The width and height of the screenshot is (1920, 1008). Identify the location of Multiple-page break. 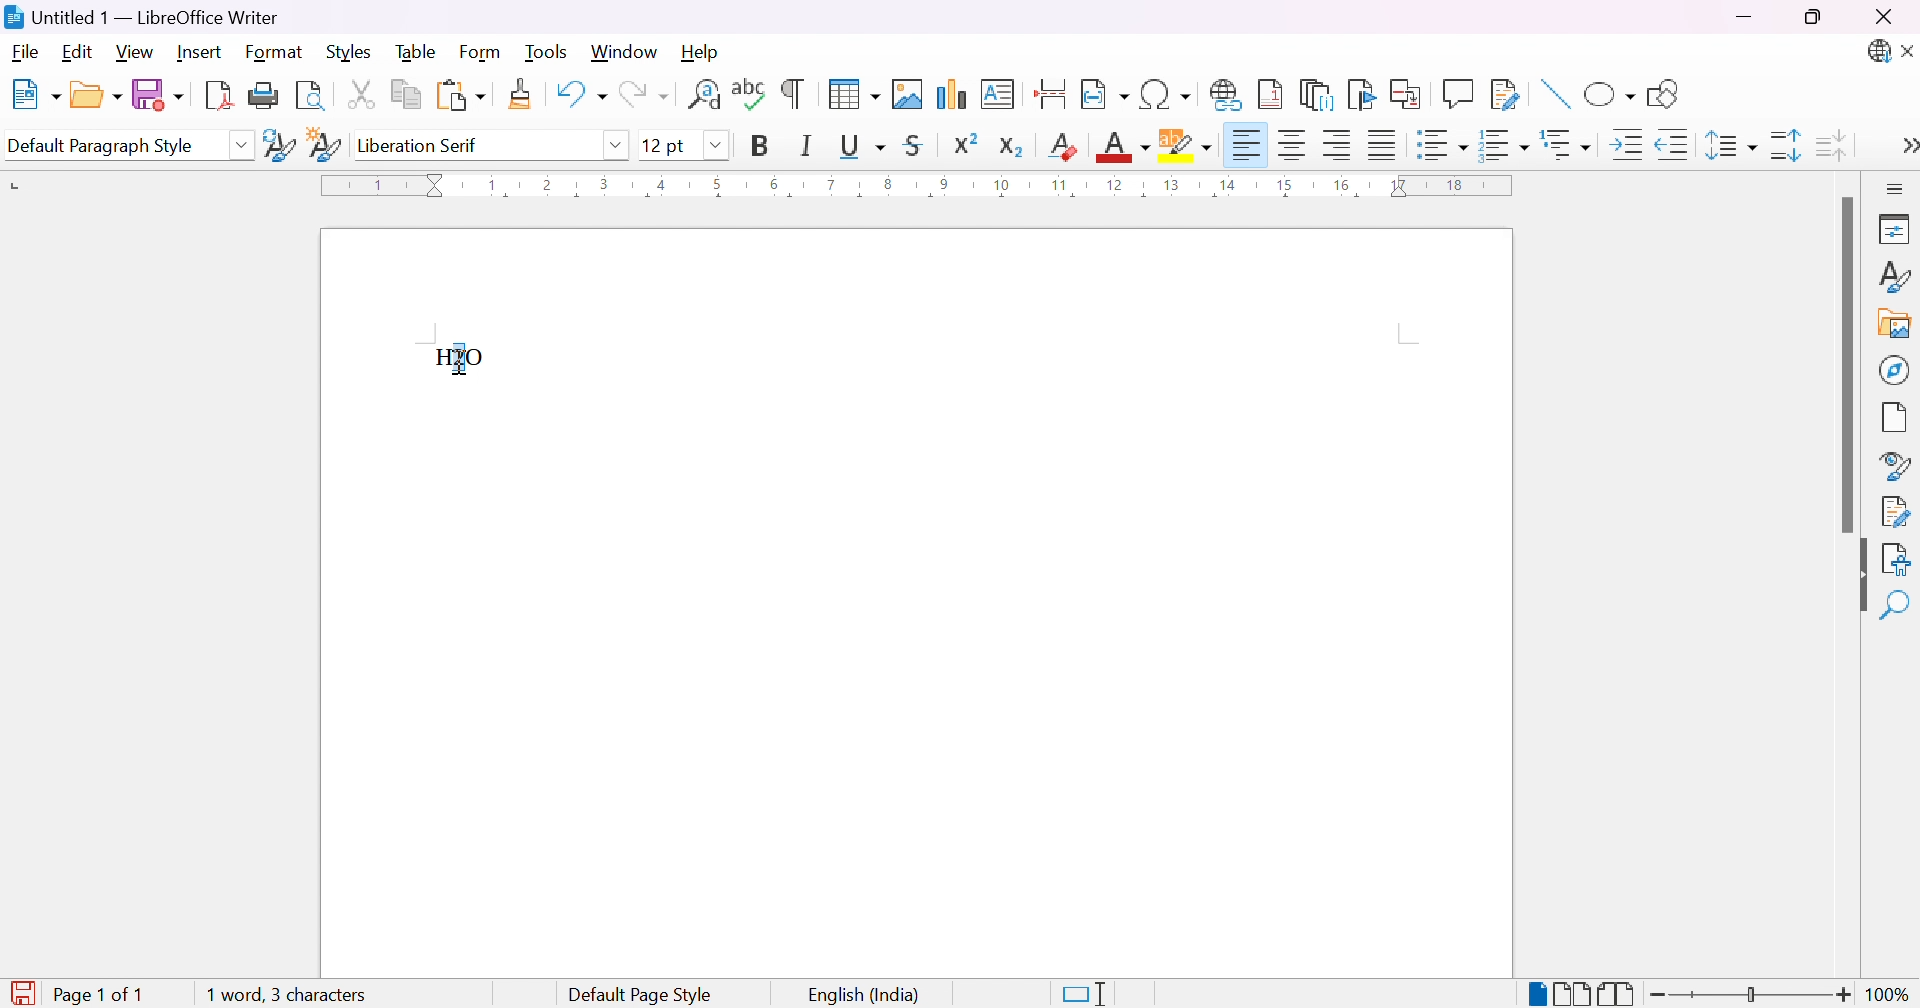
(1571, 996).